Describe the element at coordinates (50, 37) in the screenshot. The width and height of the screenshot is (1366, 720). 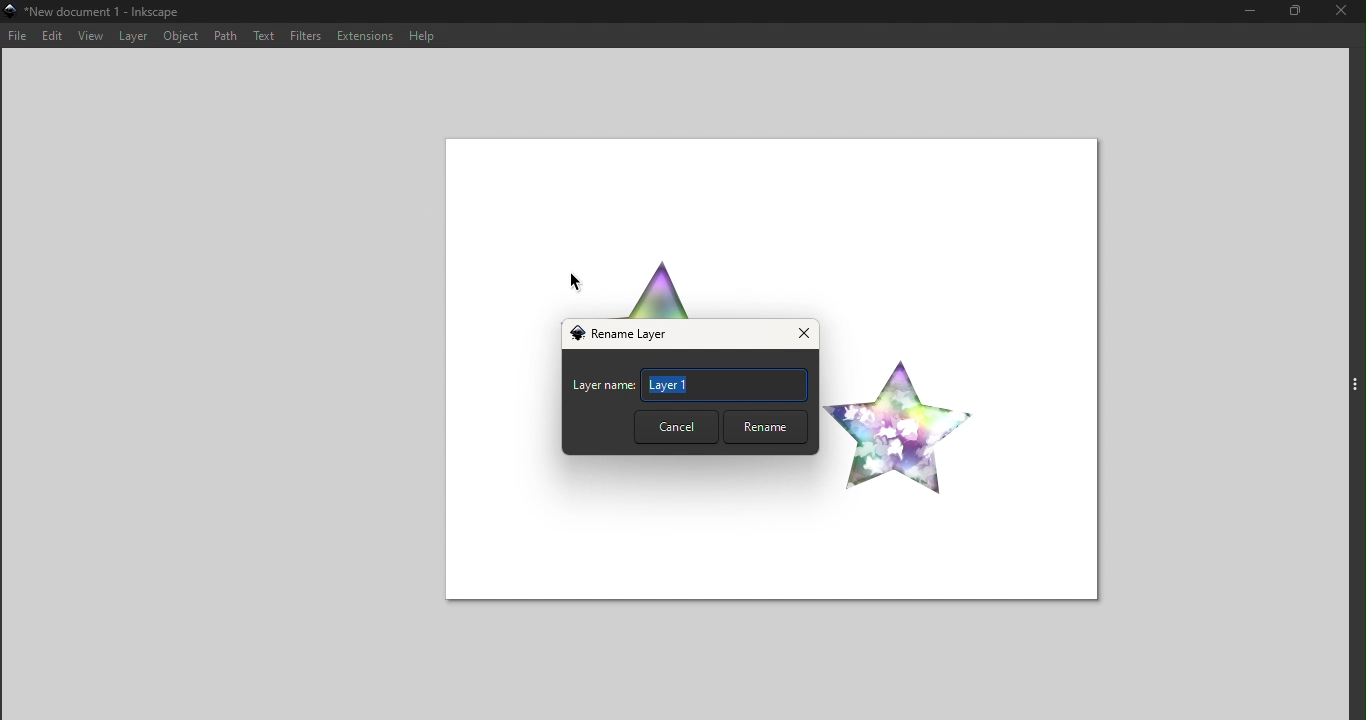
I see `edit` at that location.